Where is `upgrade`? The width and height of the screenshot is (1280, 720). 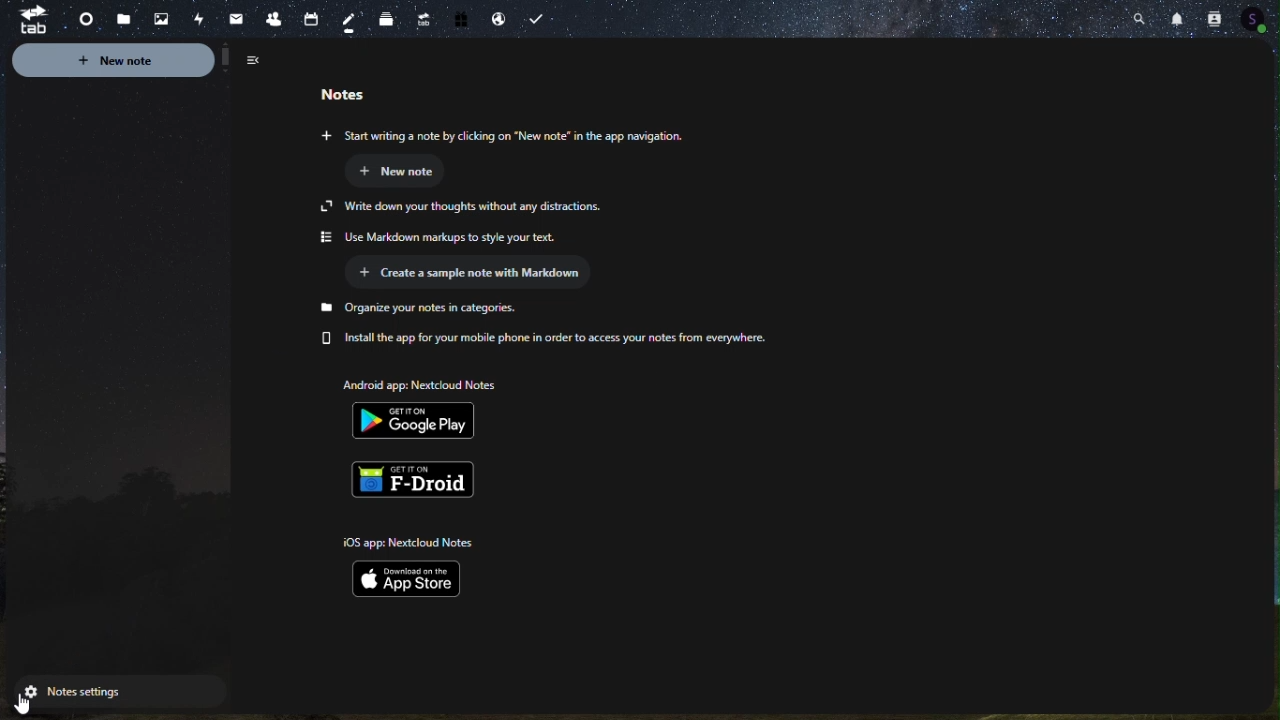 upgrade is located at coordinates (420, 16).